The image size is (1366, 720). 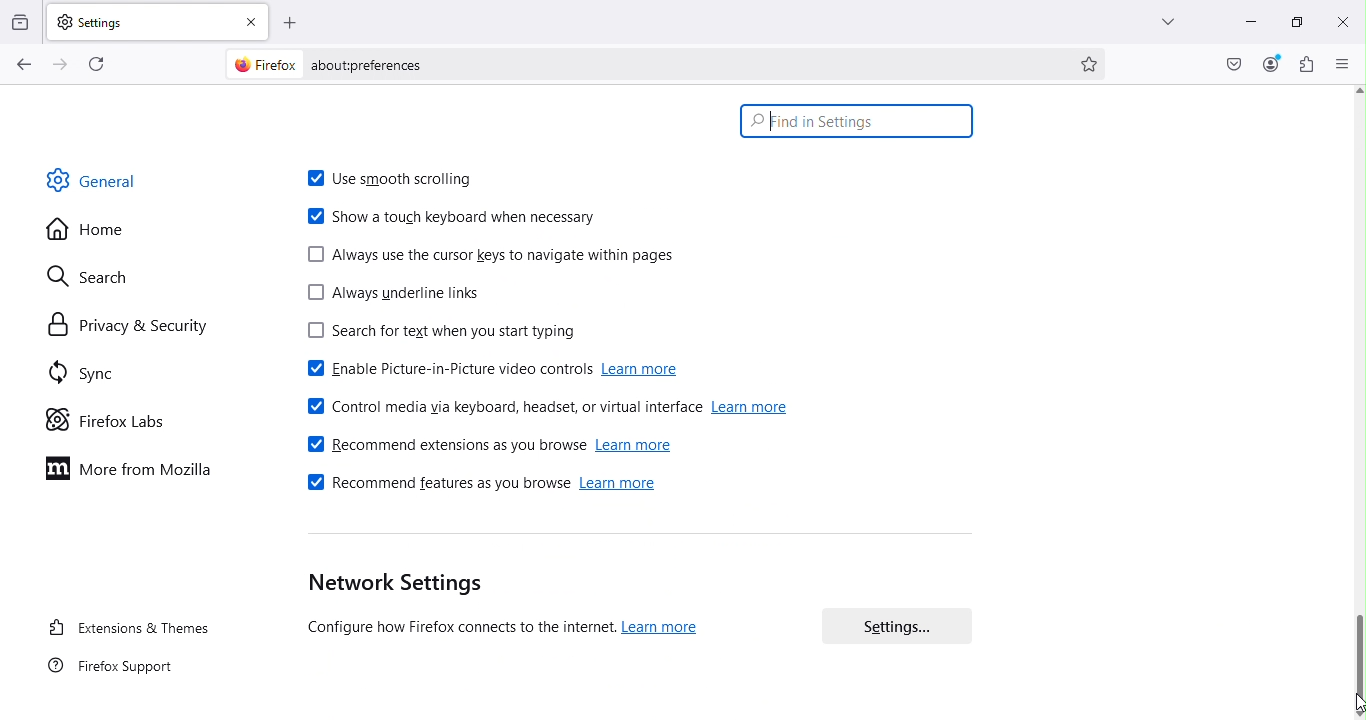 What do you see at coordinates (1228, 63) in the screenshot?
I see `Save to pocket` at bounding box center [1228, 63].